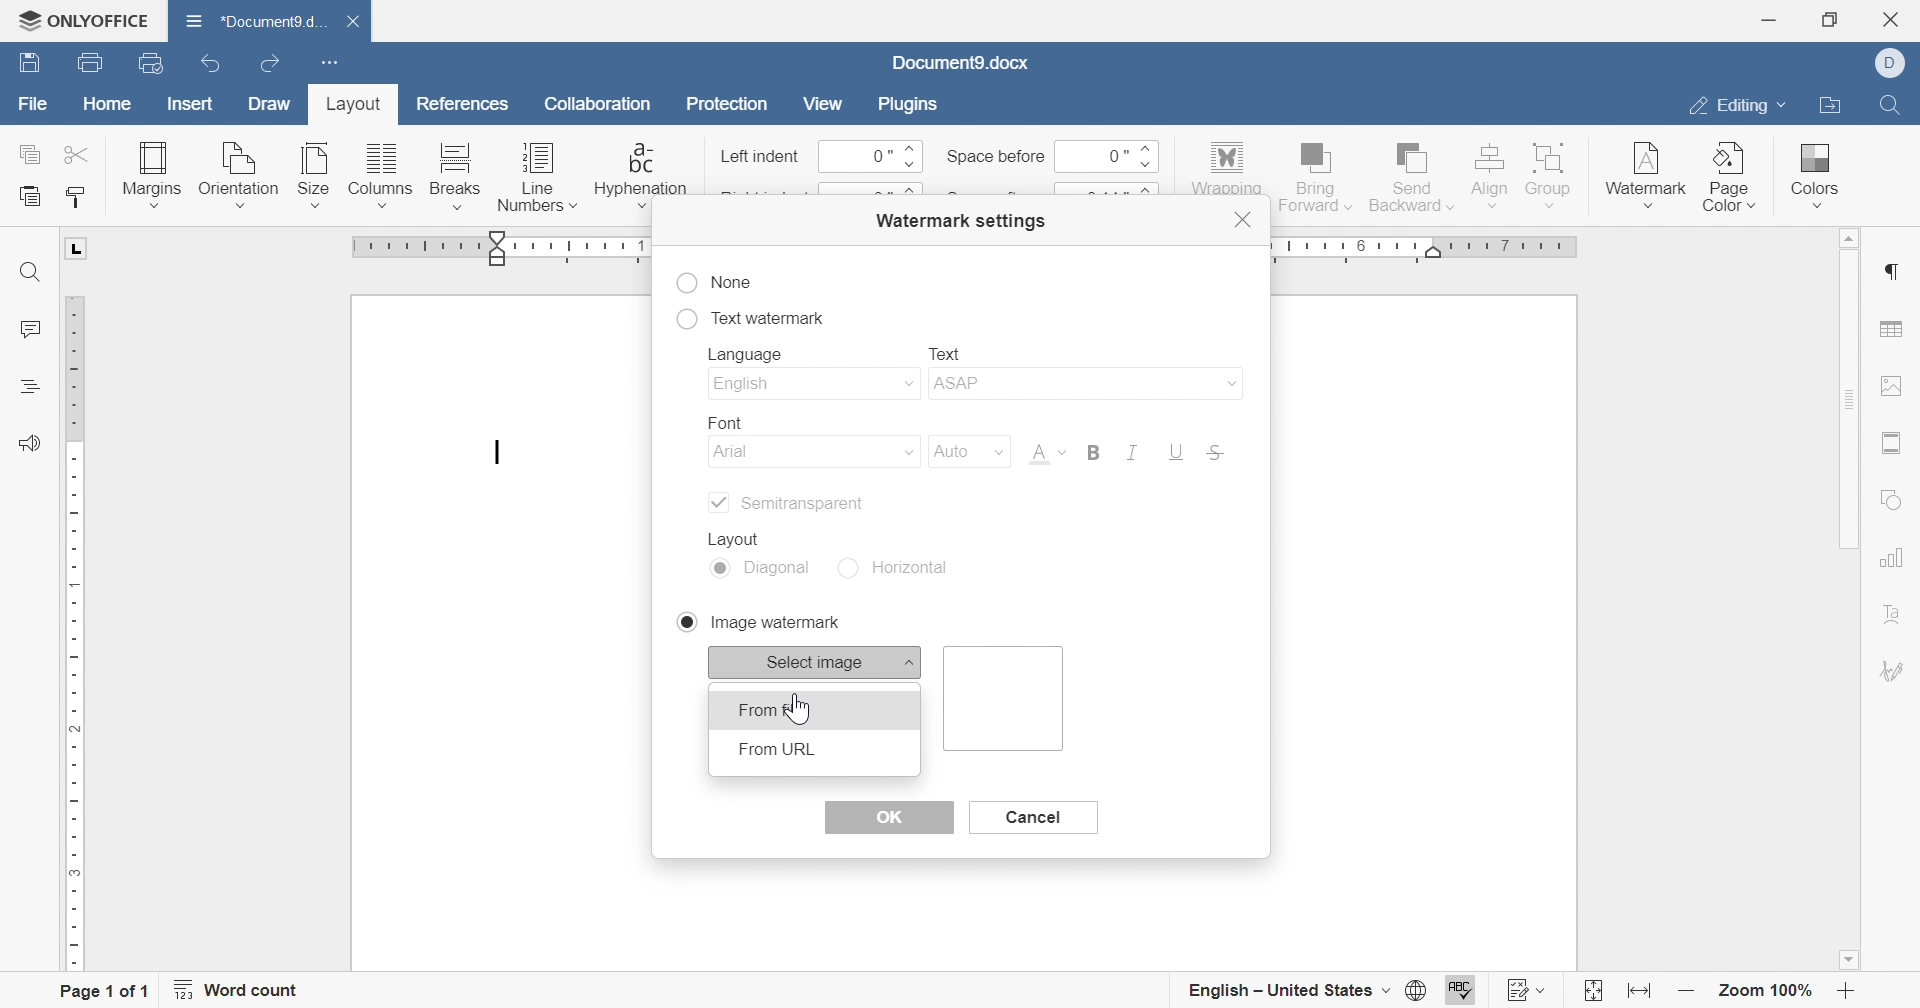 The height and width of the screenshot is (1008, 1920). I want to click on text watermark, so click(750, 315).